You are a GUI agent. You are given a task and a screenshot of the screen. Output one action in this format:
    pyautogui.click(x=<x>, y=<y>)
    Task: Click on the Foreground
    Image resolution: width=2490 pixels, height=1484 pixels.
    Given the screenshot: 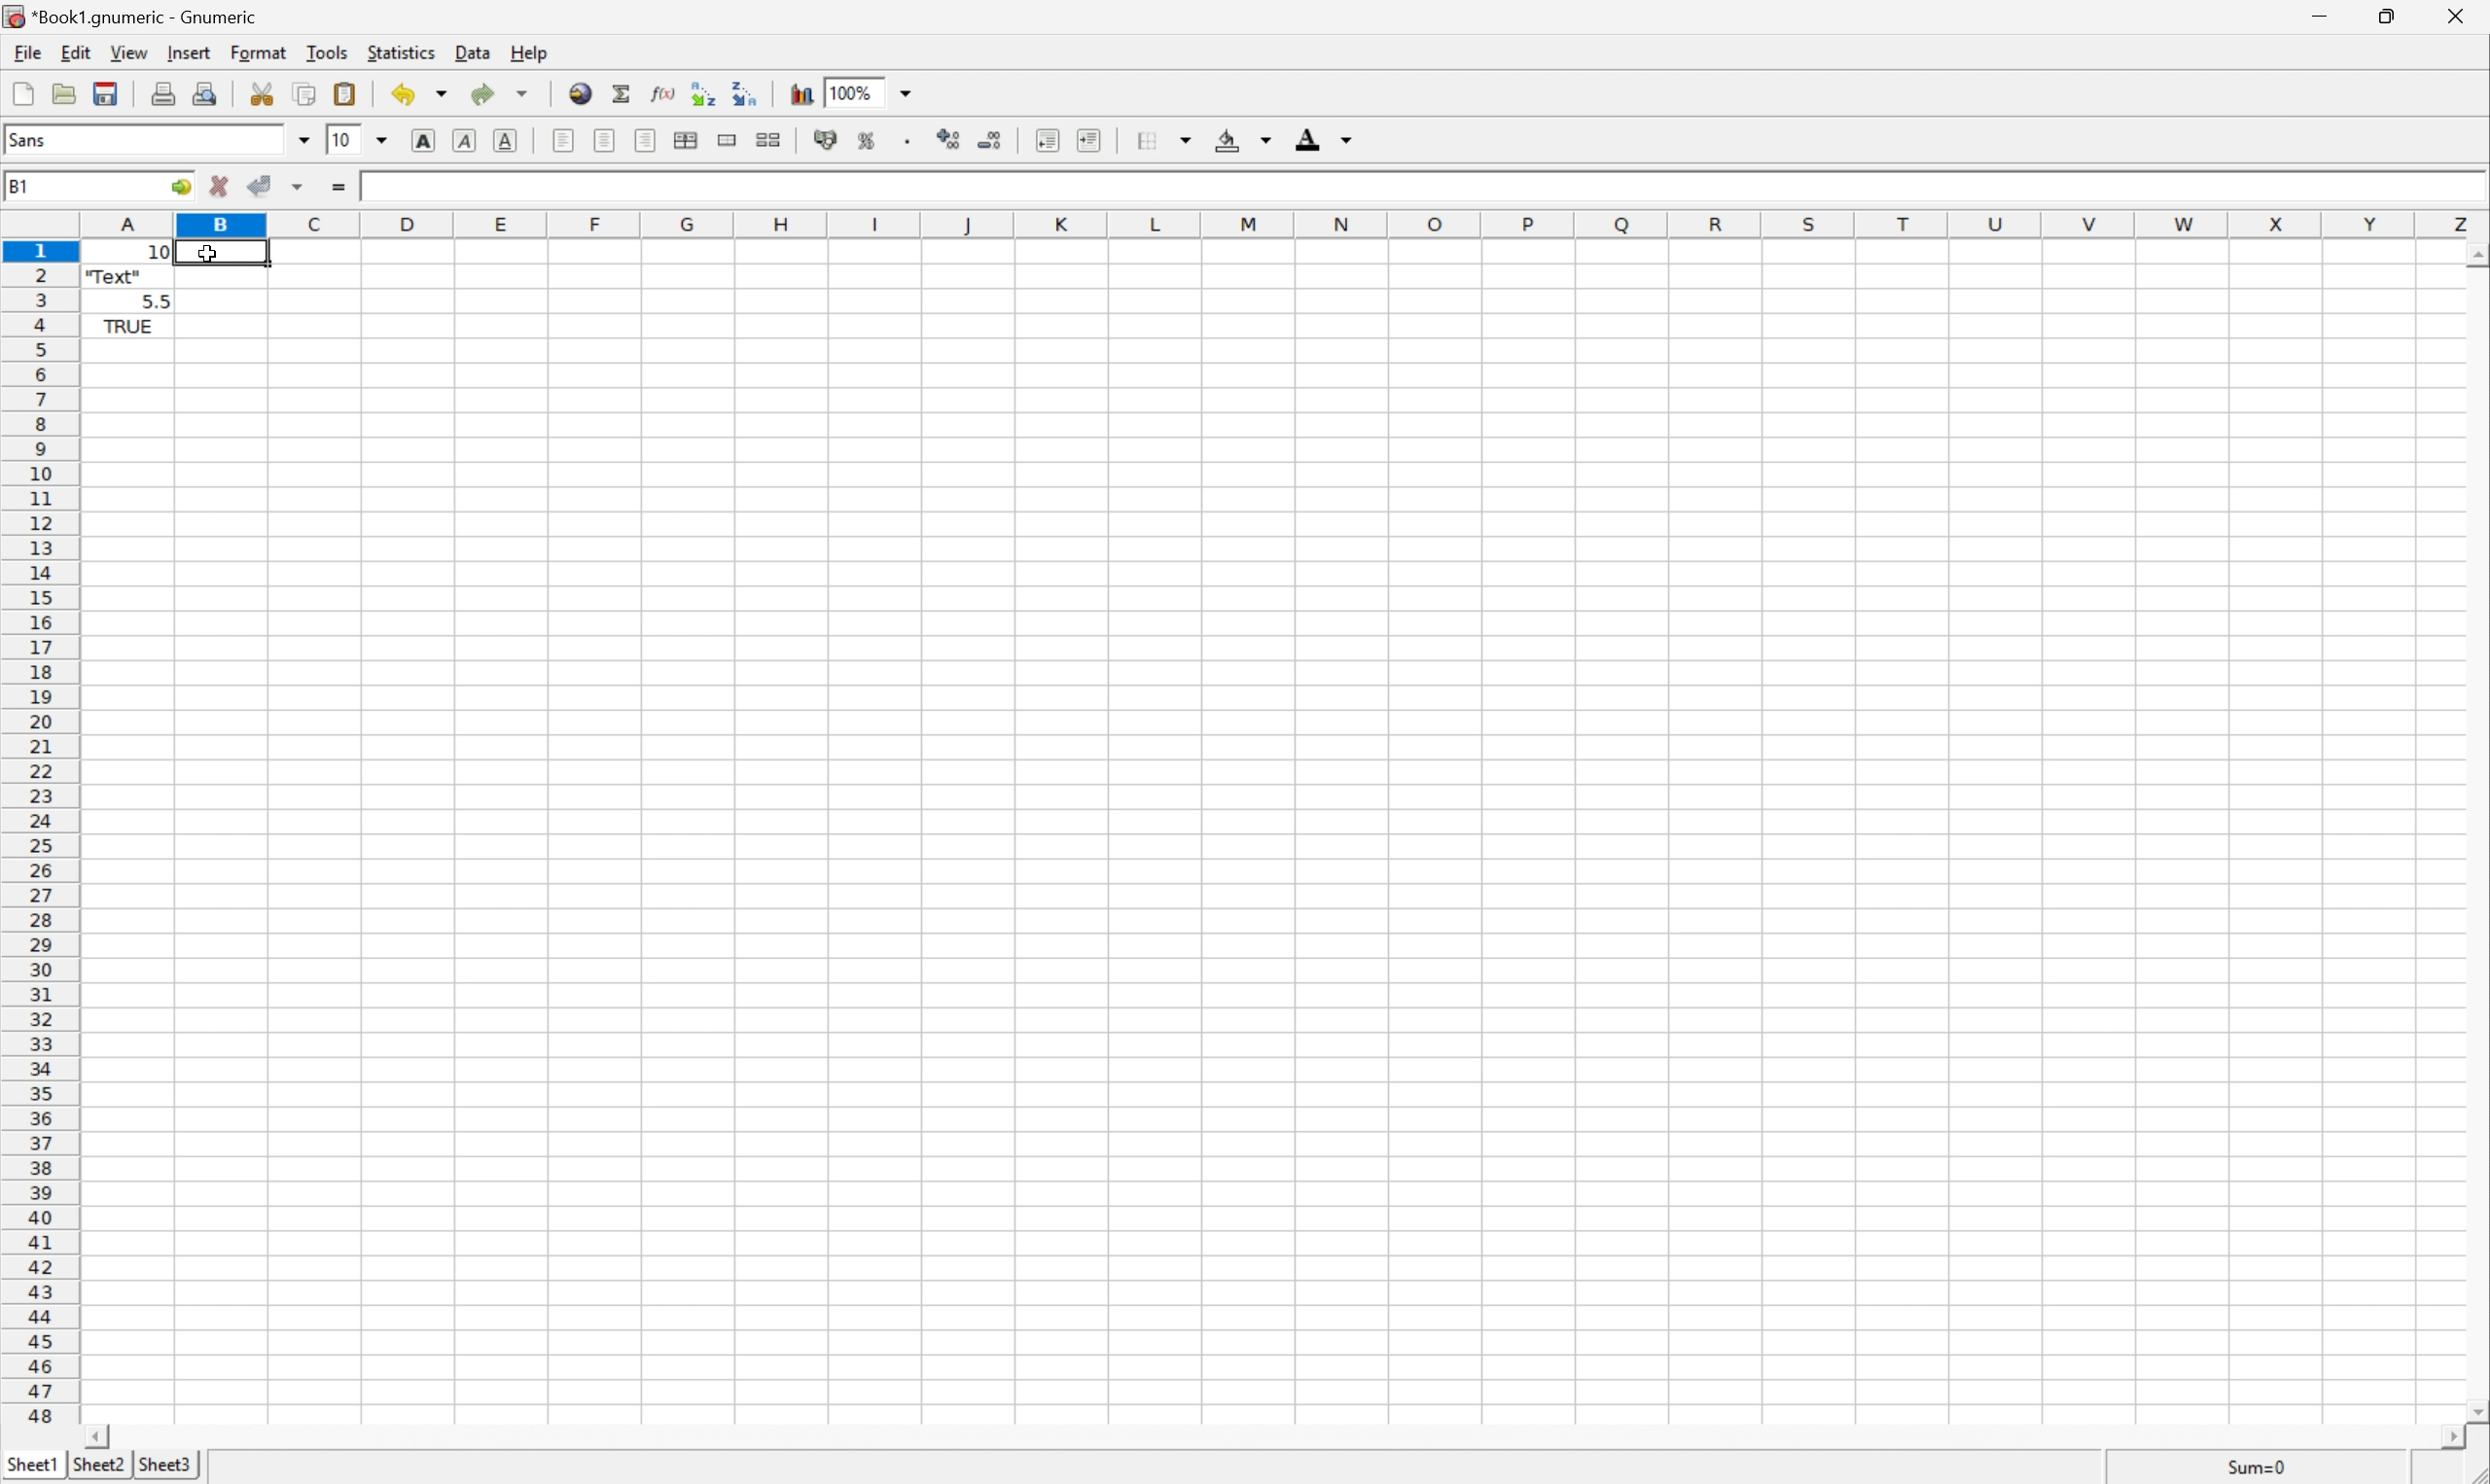 What is the action you would take?
    pyautogui.click(x=1328, y=137)
    